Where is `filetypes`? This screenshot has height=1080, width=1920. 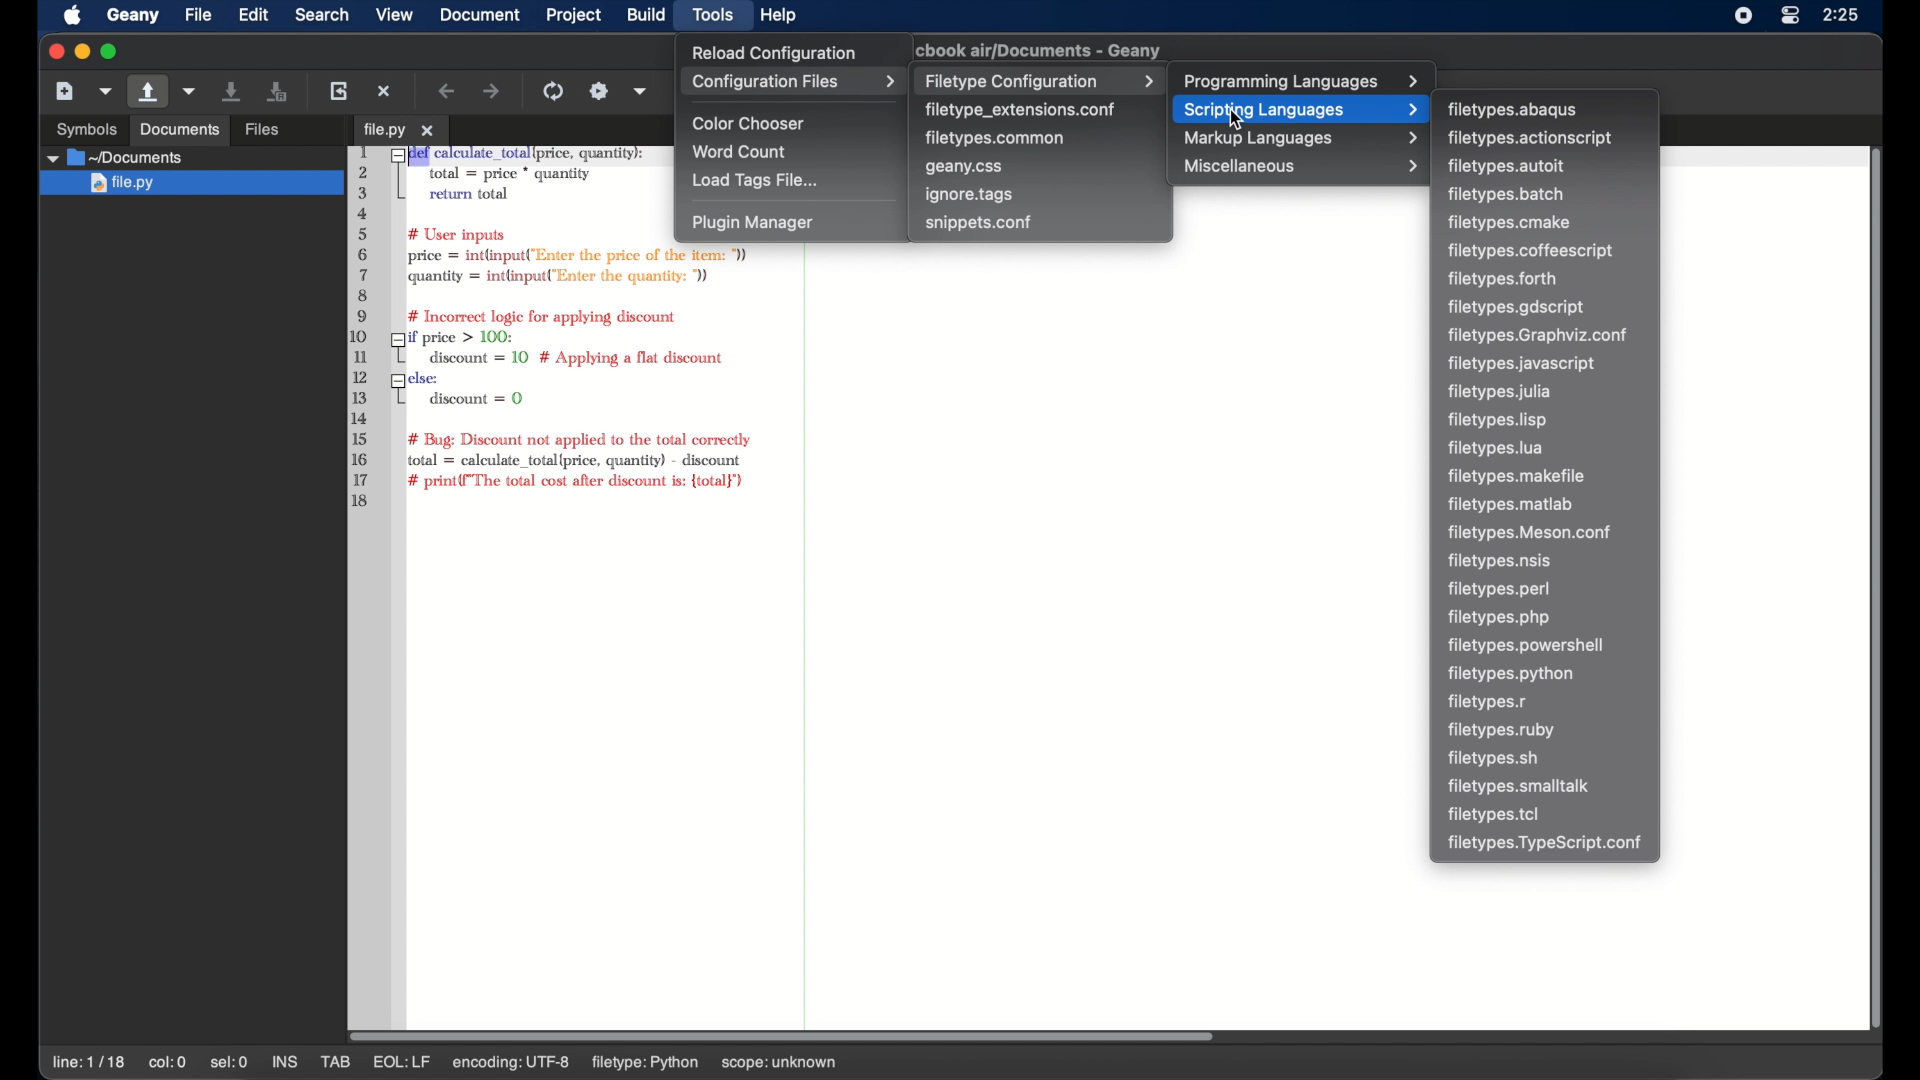 filetypes is located at coordinates (1519, 309).